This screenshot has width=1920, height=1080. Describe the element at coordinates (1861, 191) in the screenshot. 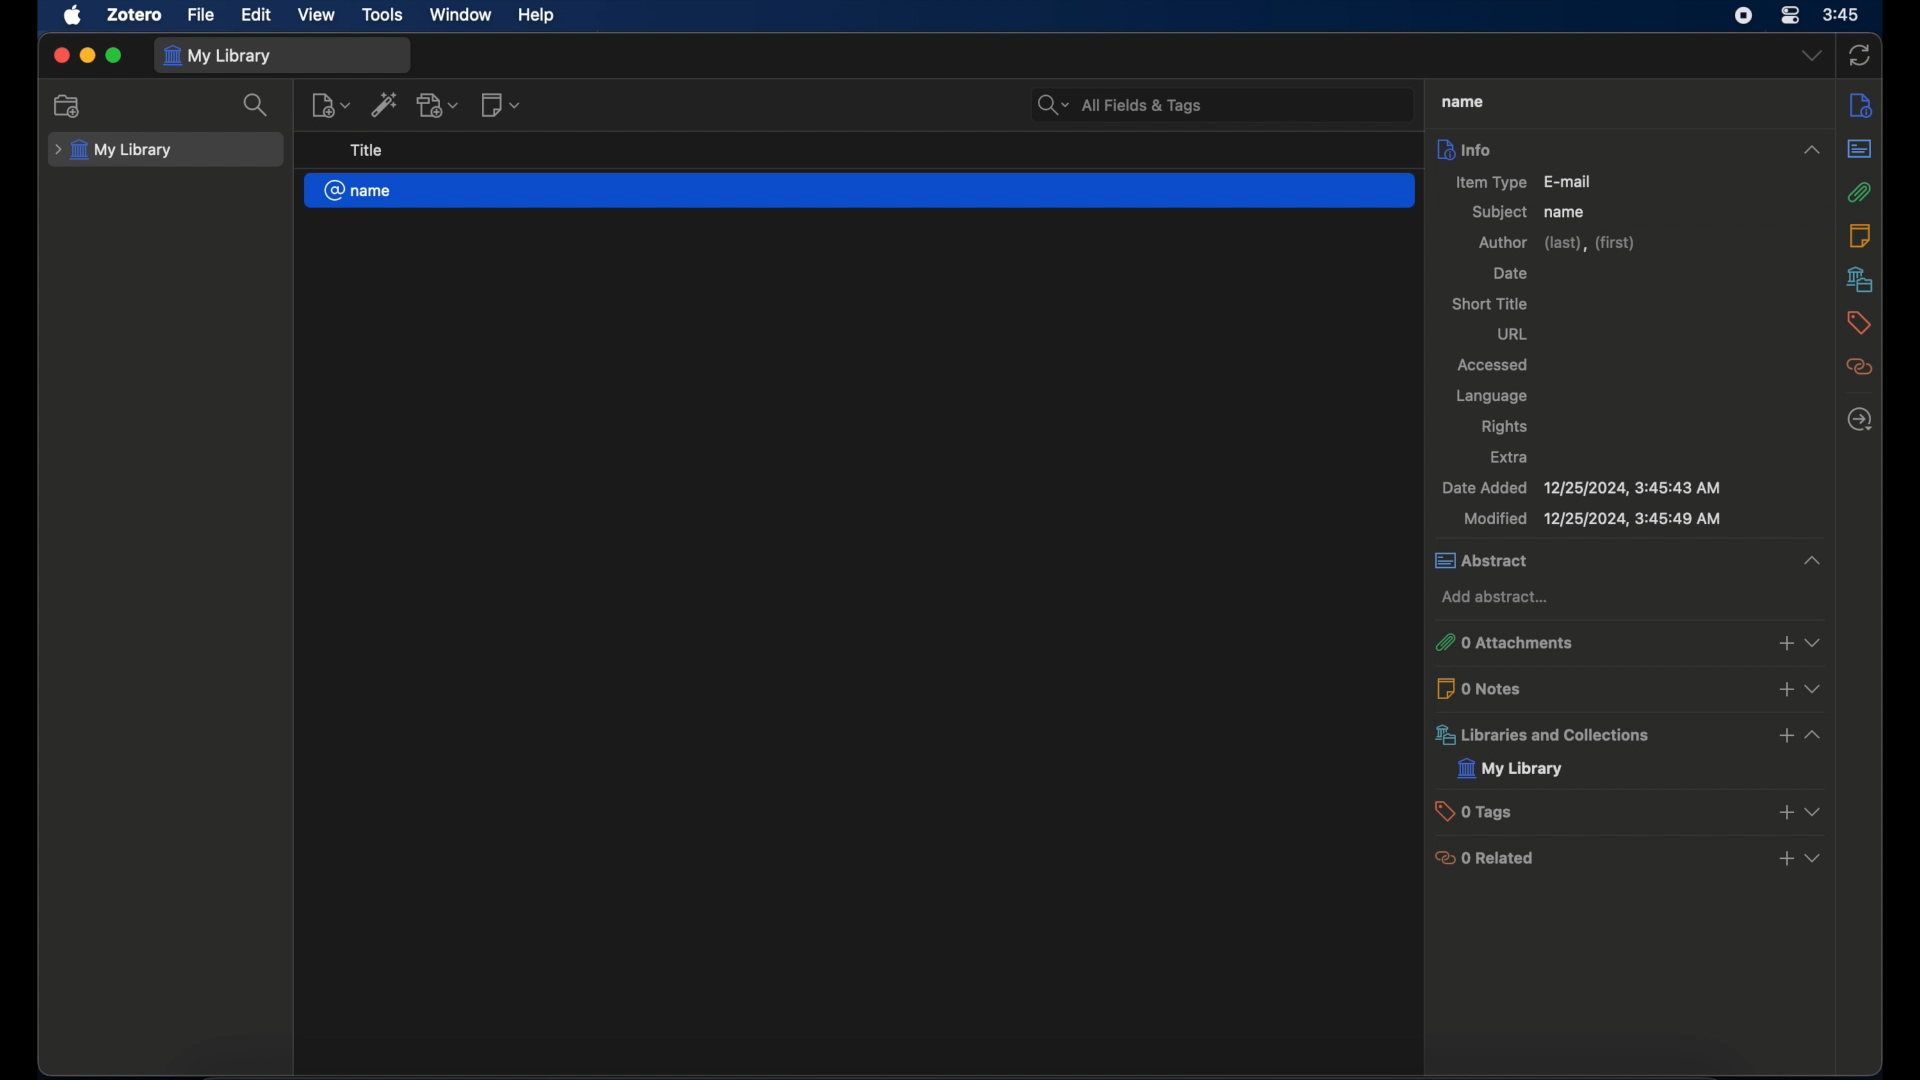

I see `attachments` at that location.